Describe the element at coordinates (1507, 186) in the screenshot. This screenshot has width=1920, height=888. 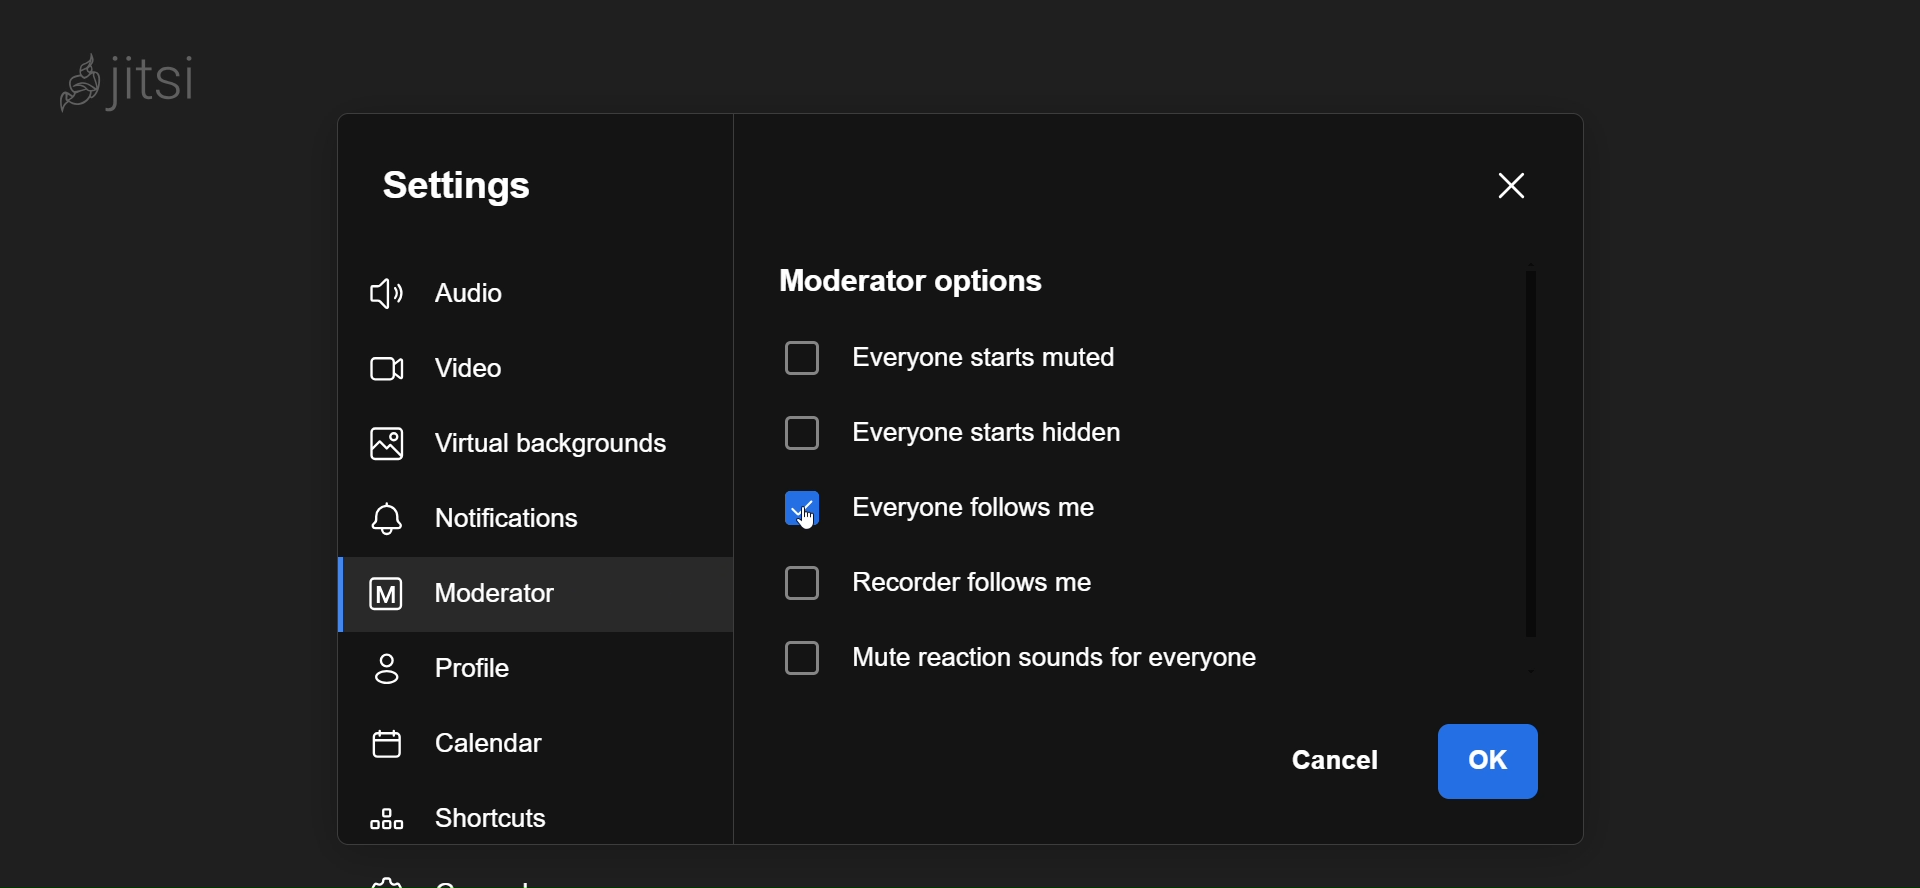
I see `close window` at that location.